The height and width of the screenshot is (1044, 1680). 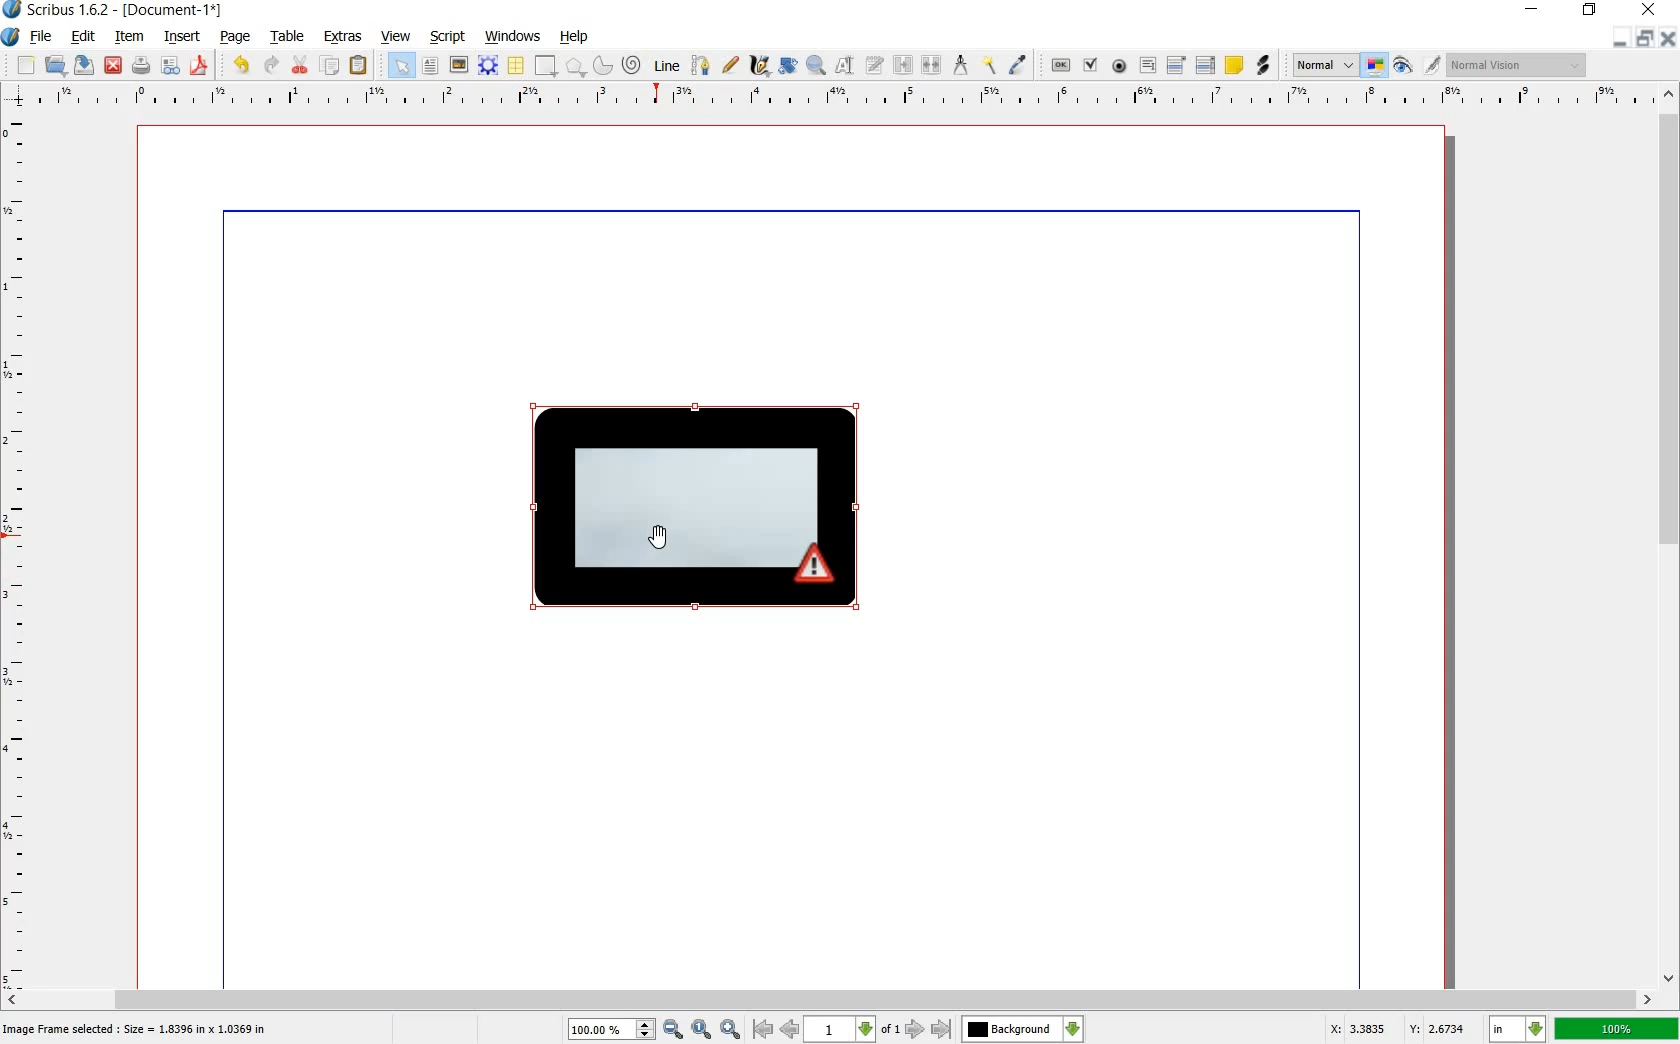 I want to click on script, so click(x=446, y=35).